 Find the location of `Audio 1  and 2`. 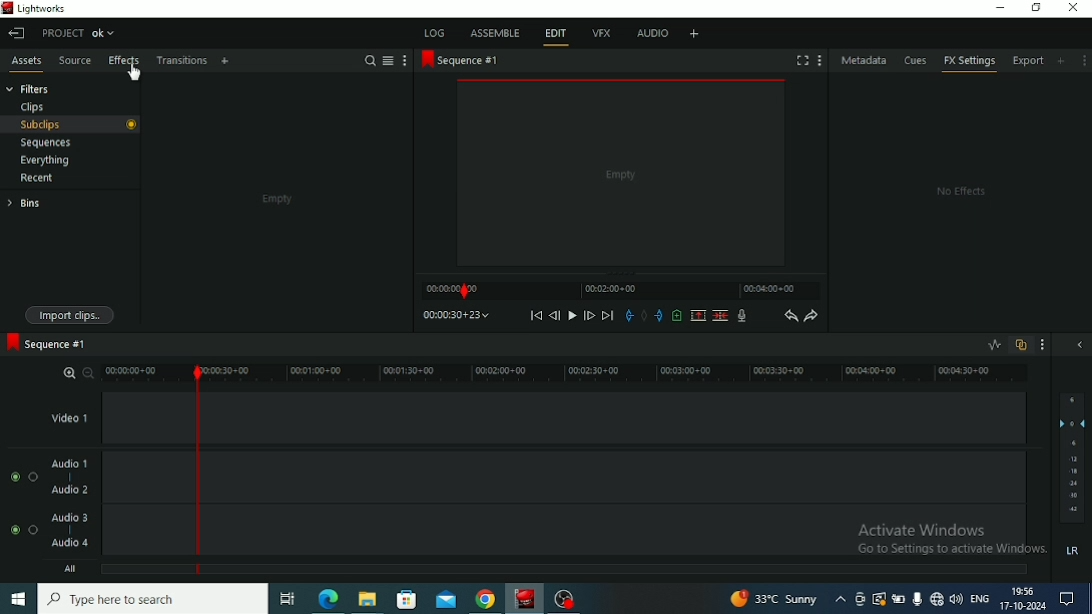

Audio 1  and 2 is located at coordinates (626, 477).